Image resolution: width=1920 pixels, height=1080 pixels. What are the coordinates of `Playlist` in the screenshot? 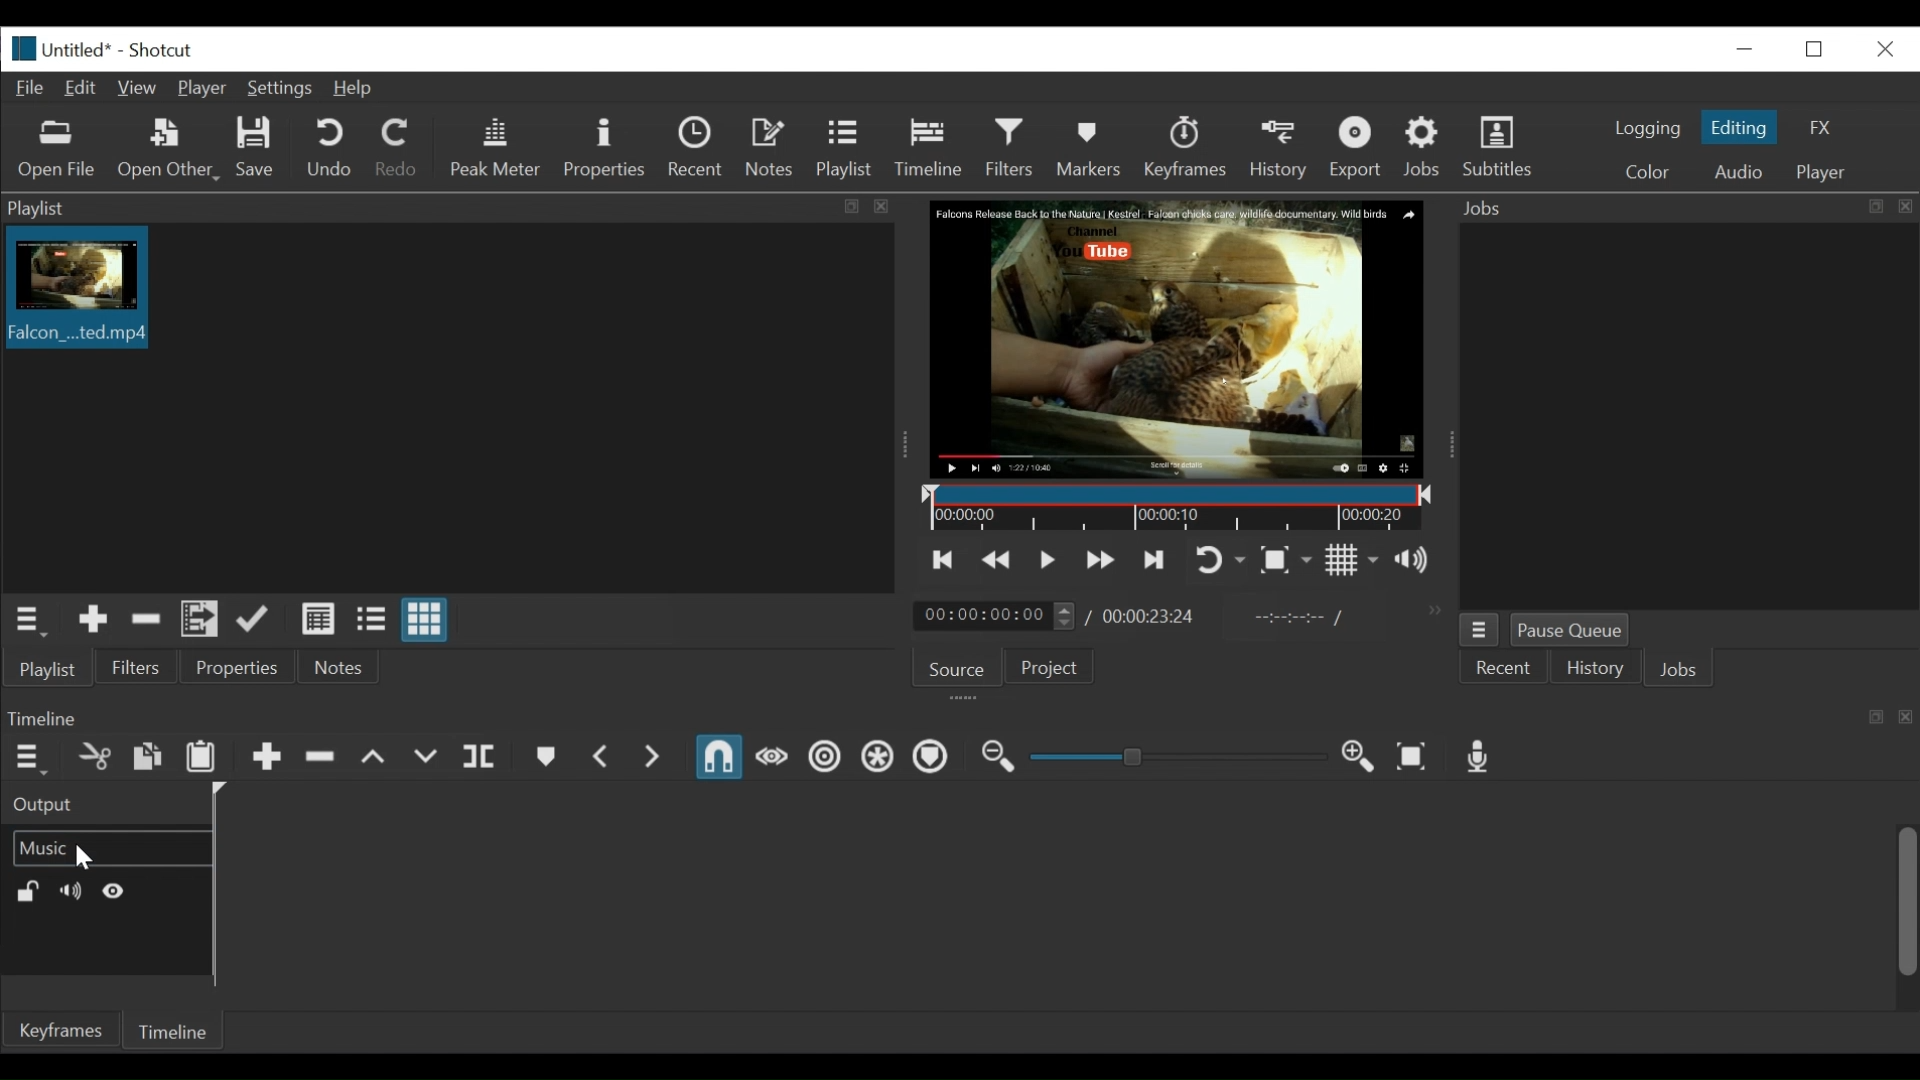 It's located at (849, 151).